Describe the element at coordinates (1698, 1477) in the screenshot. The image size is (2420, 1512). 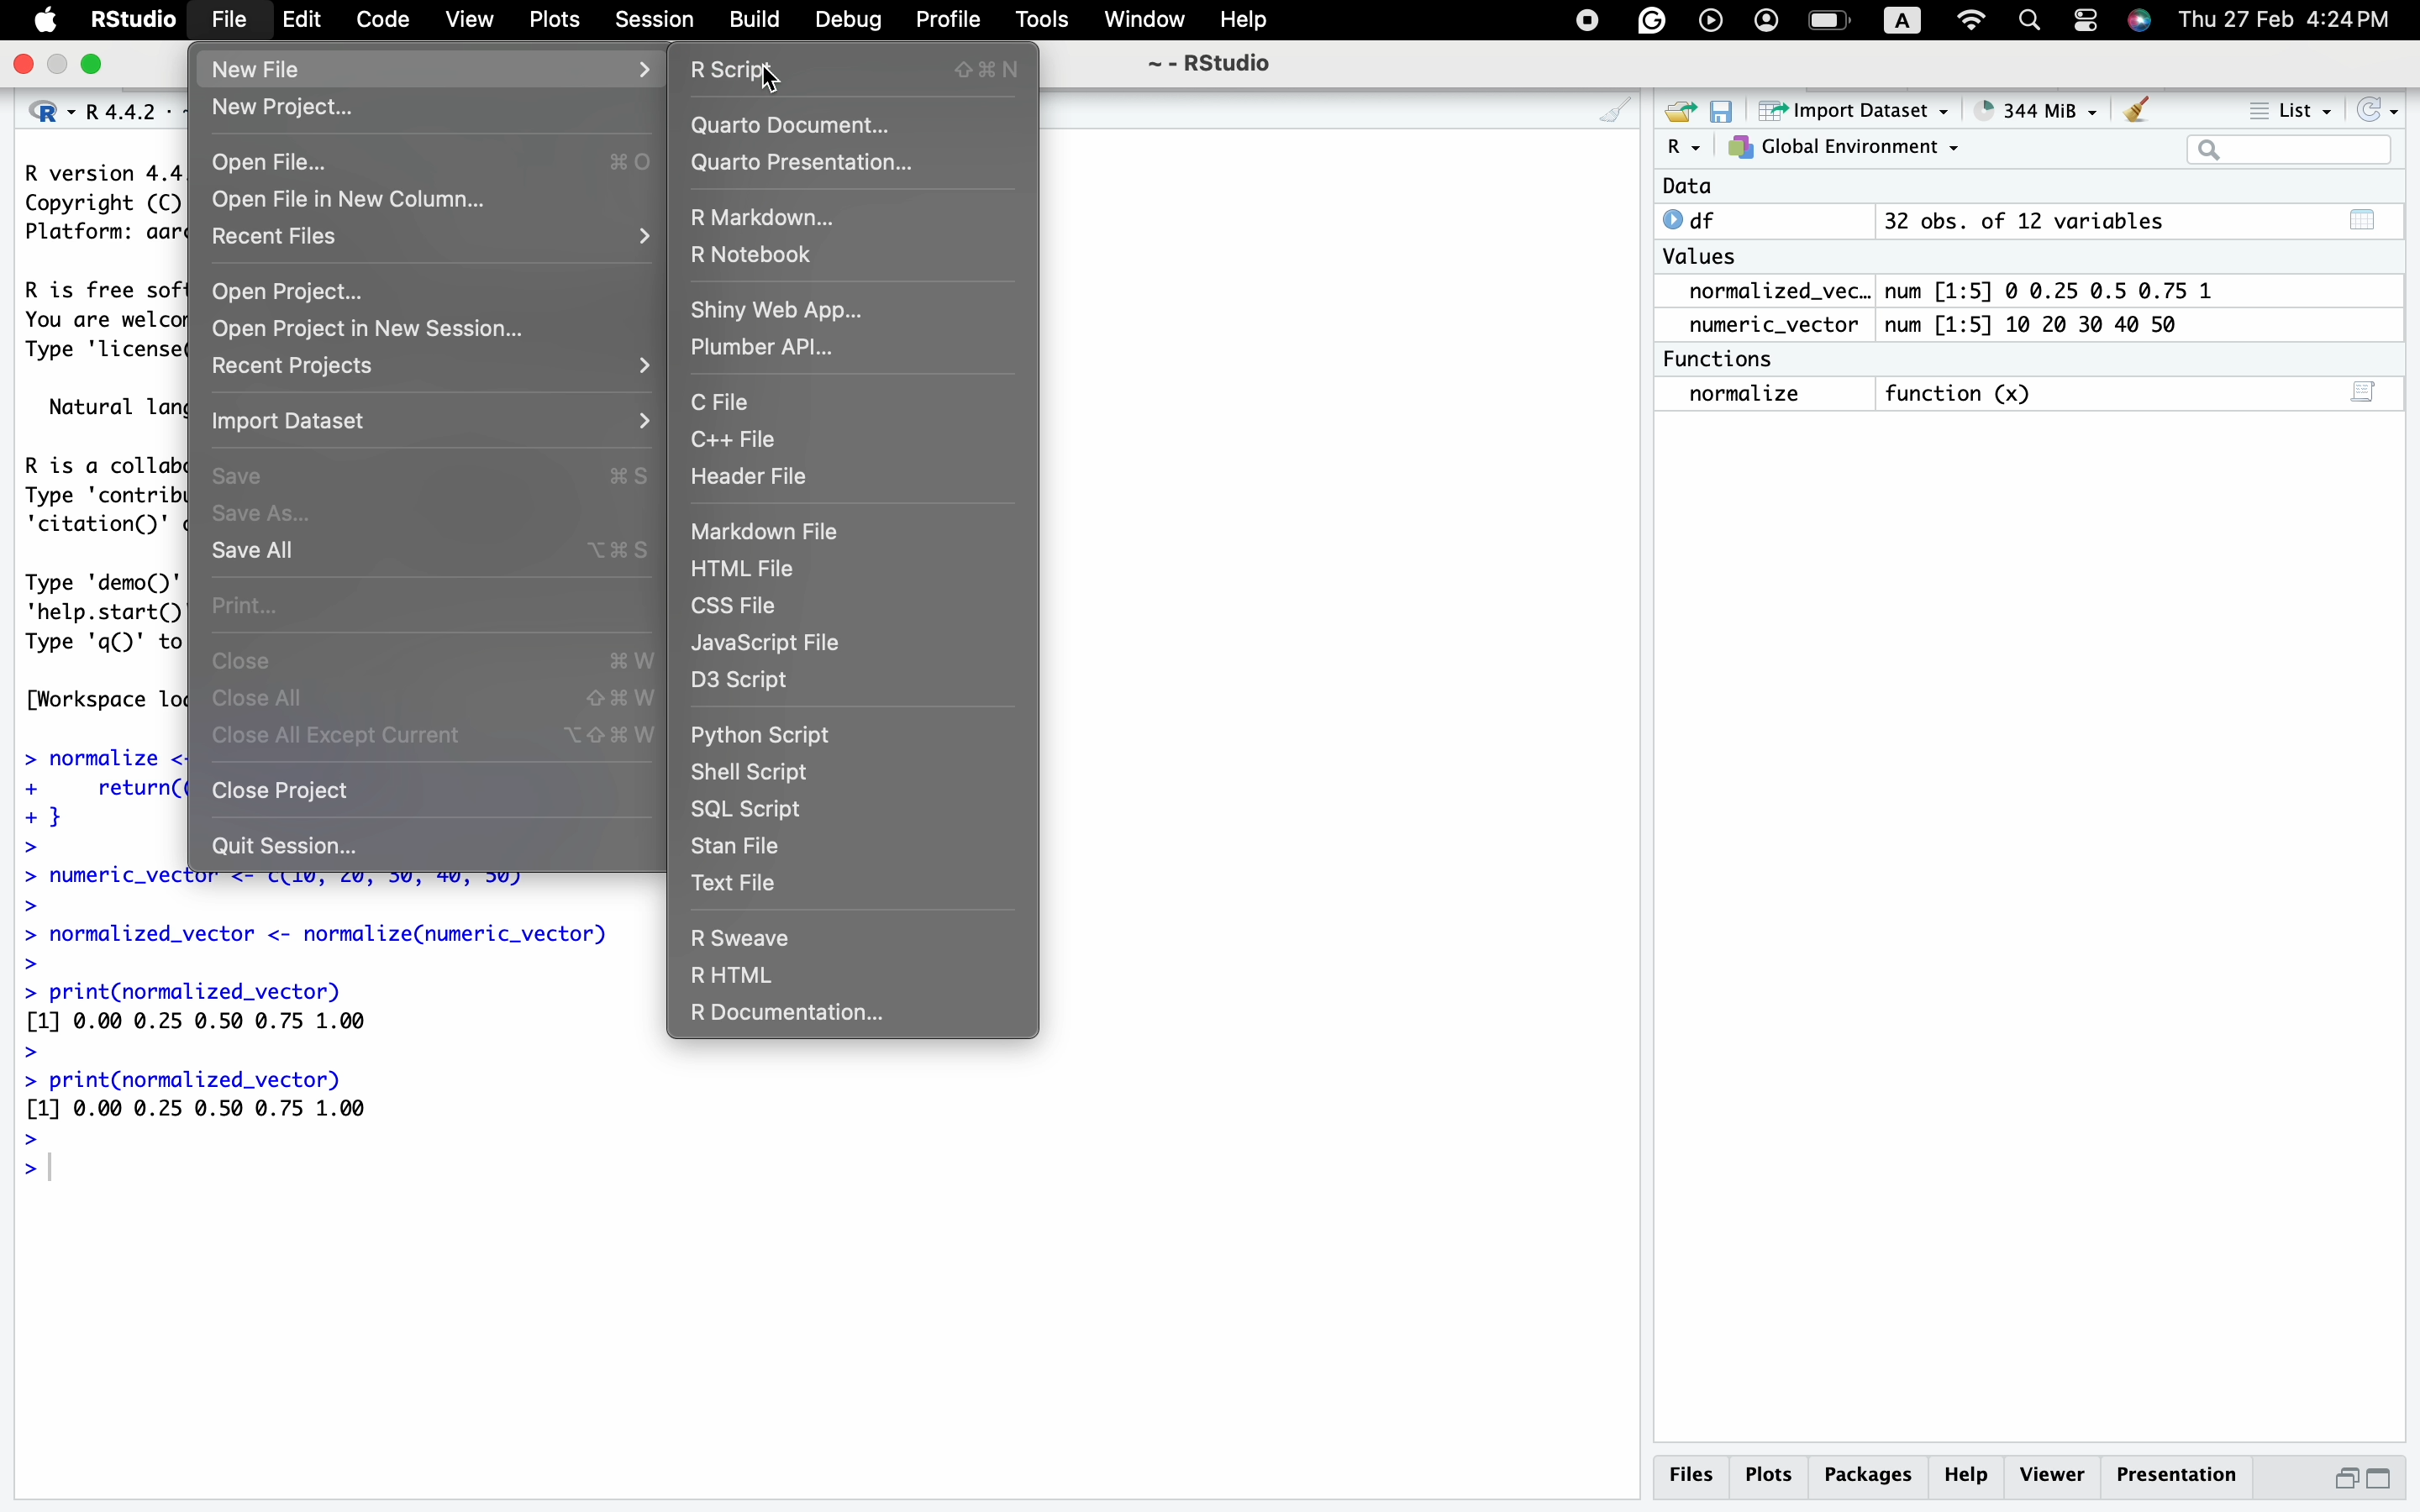
I see `Files` at that location.